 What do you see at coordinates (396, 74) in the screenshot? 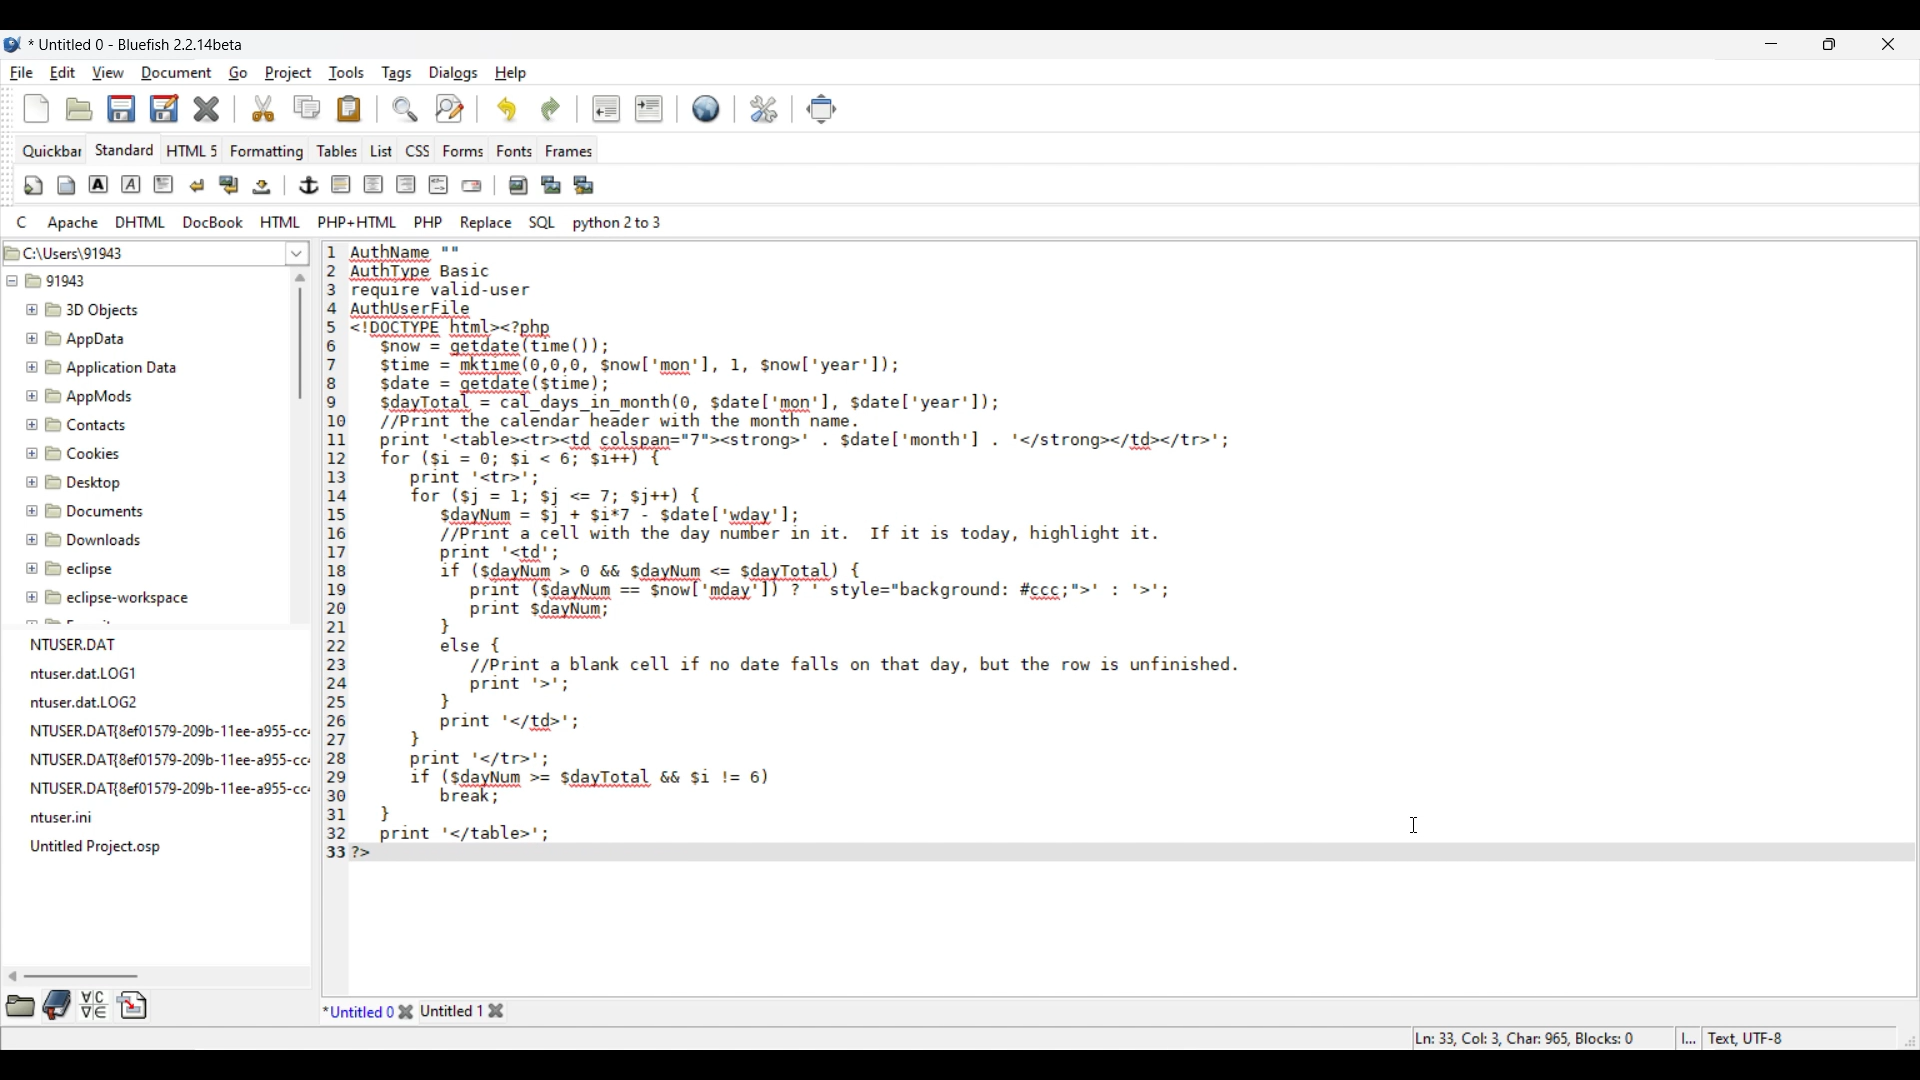
I see `Tags menu` at bounding box center [396, 74].